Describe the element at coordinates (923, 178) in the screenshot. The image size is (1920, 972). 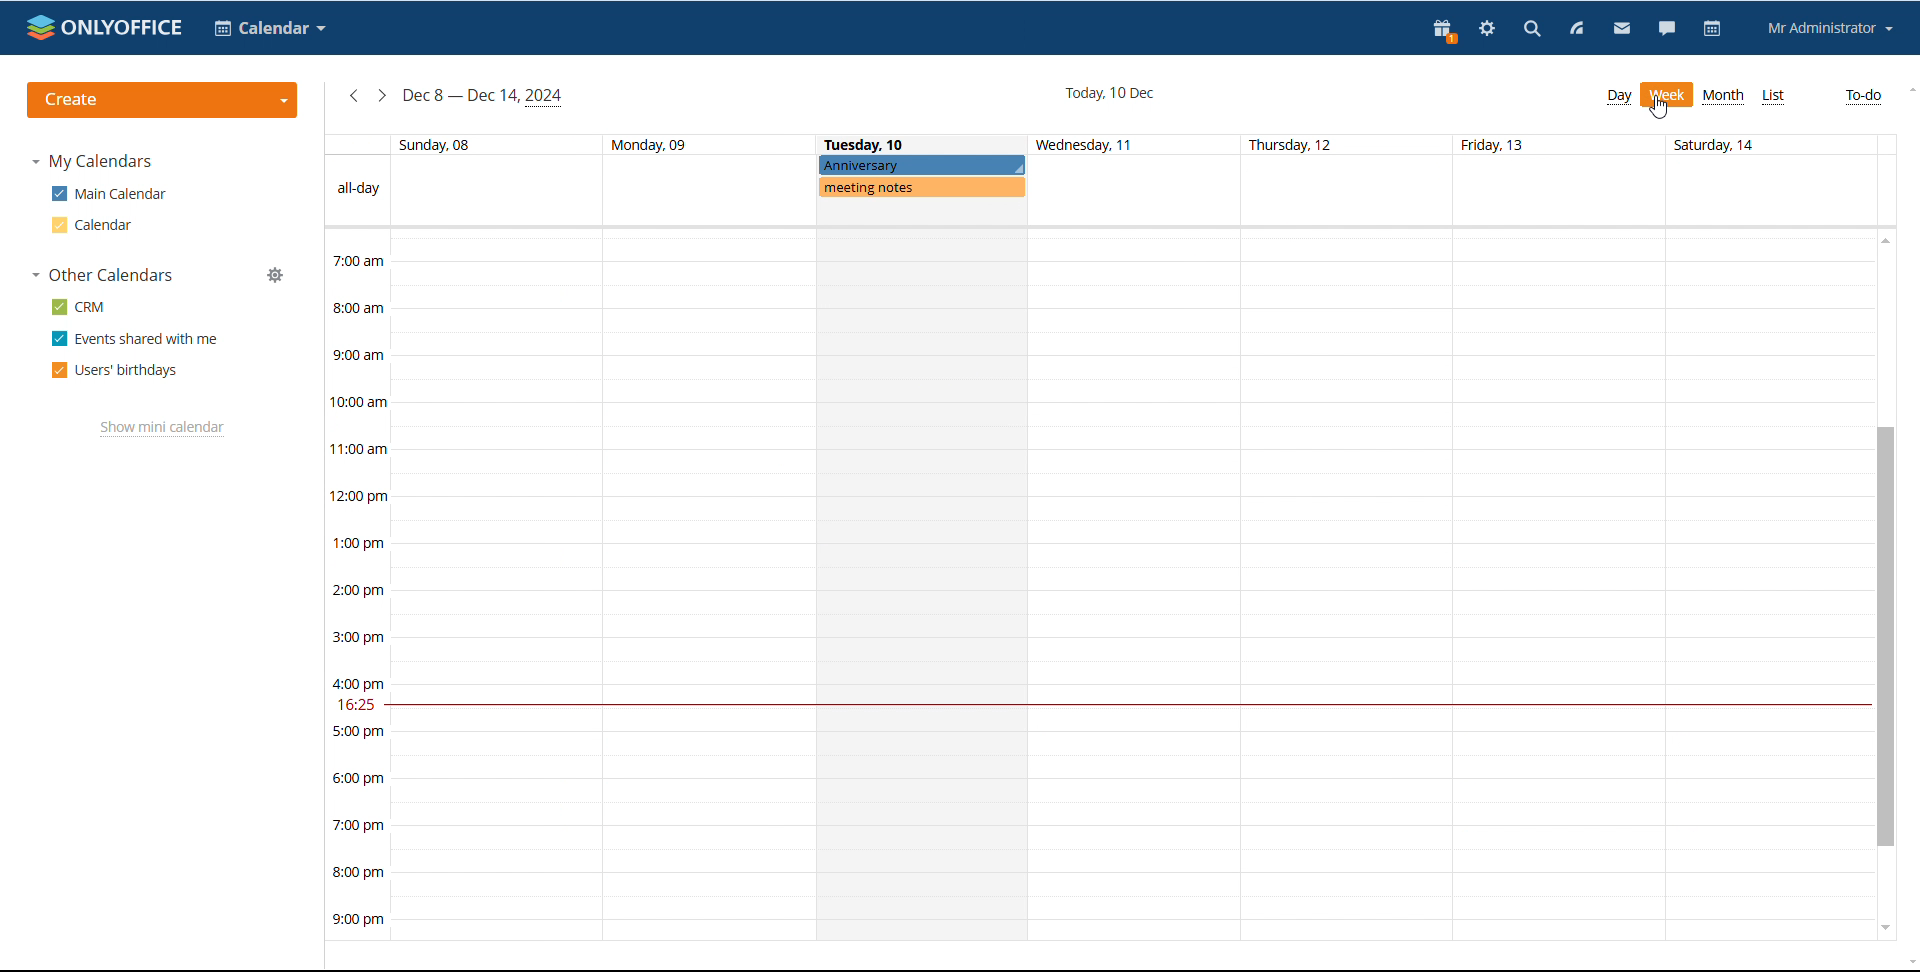
I see `scheduled all day events` at that location.